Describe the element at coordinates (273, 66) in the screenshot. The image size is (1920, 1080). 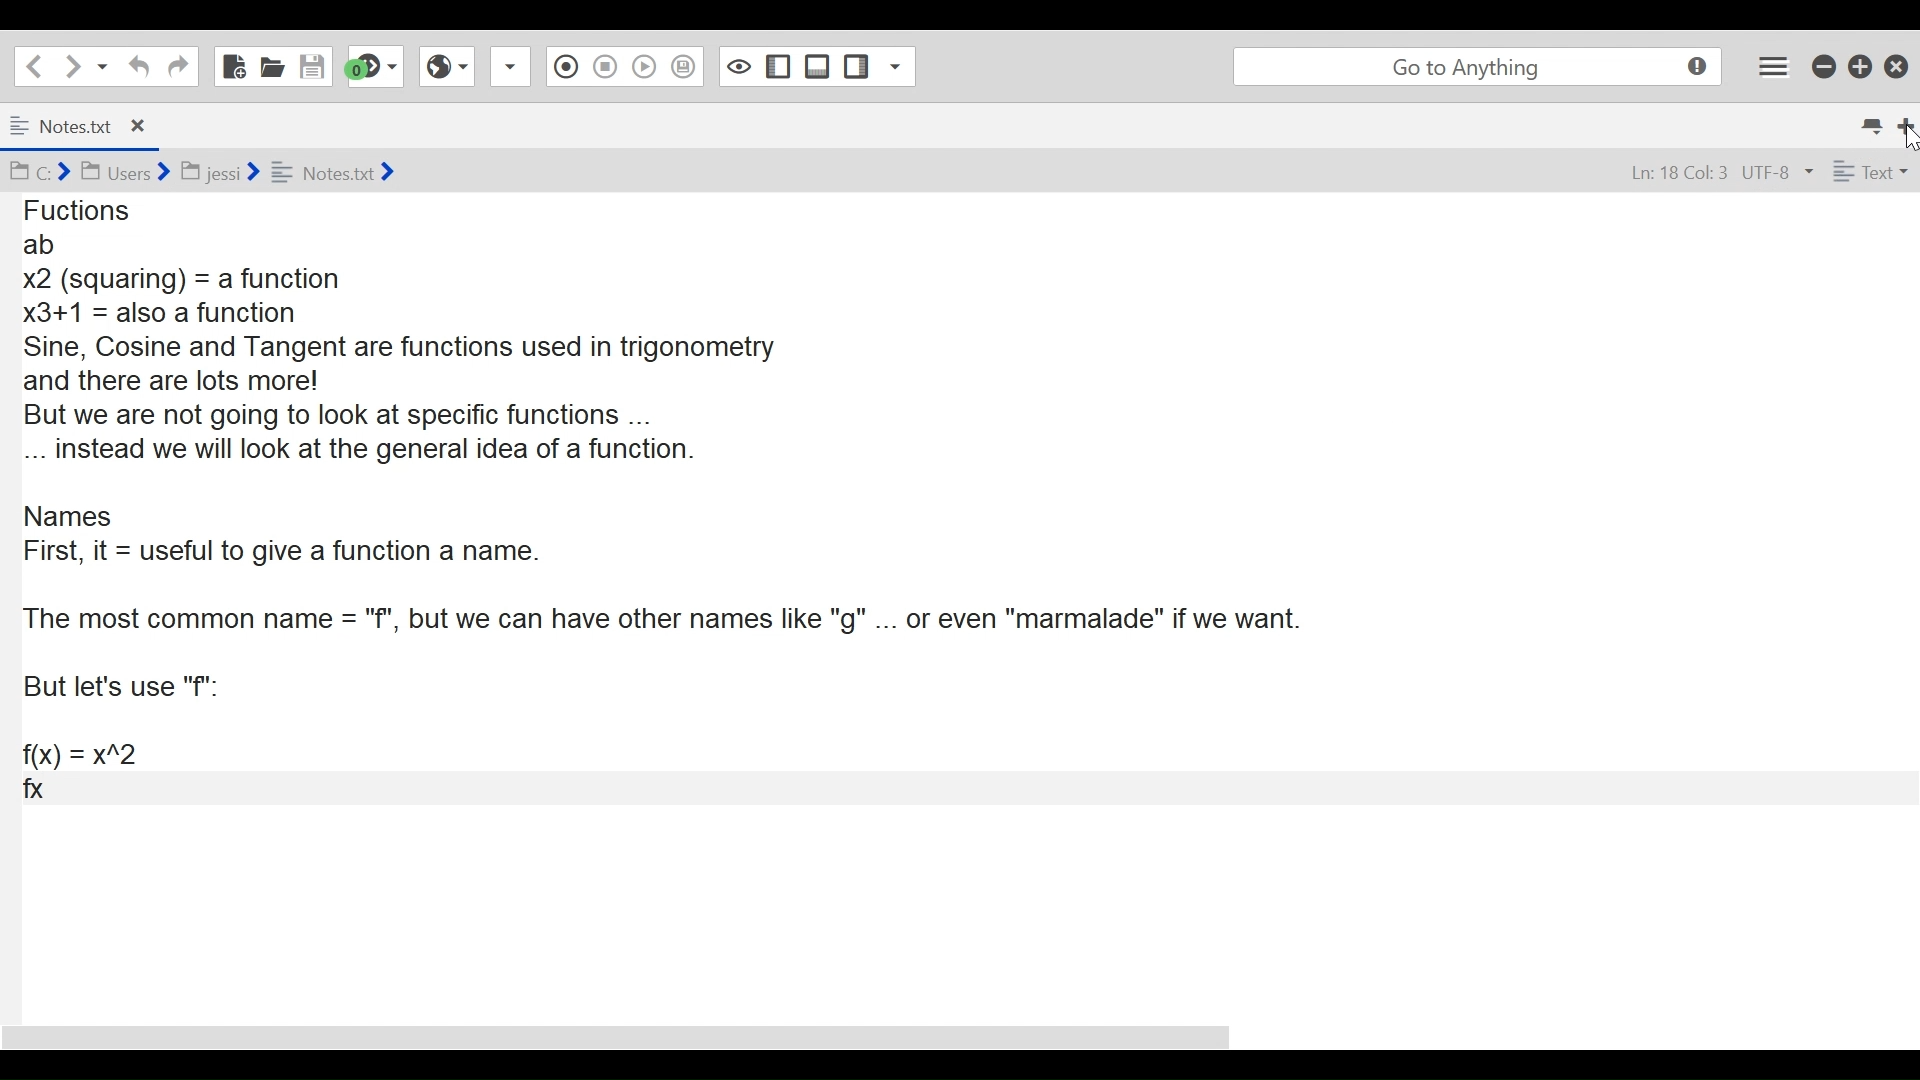
I see `Open` at that location.